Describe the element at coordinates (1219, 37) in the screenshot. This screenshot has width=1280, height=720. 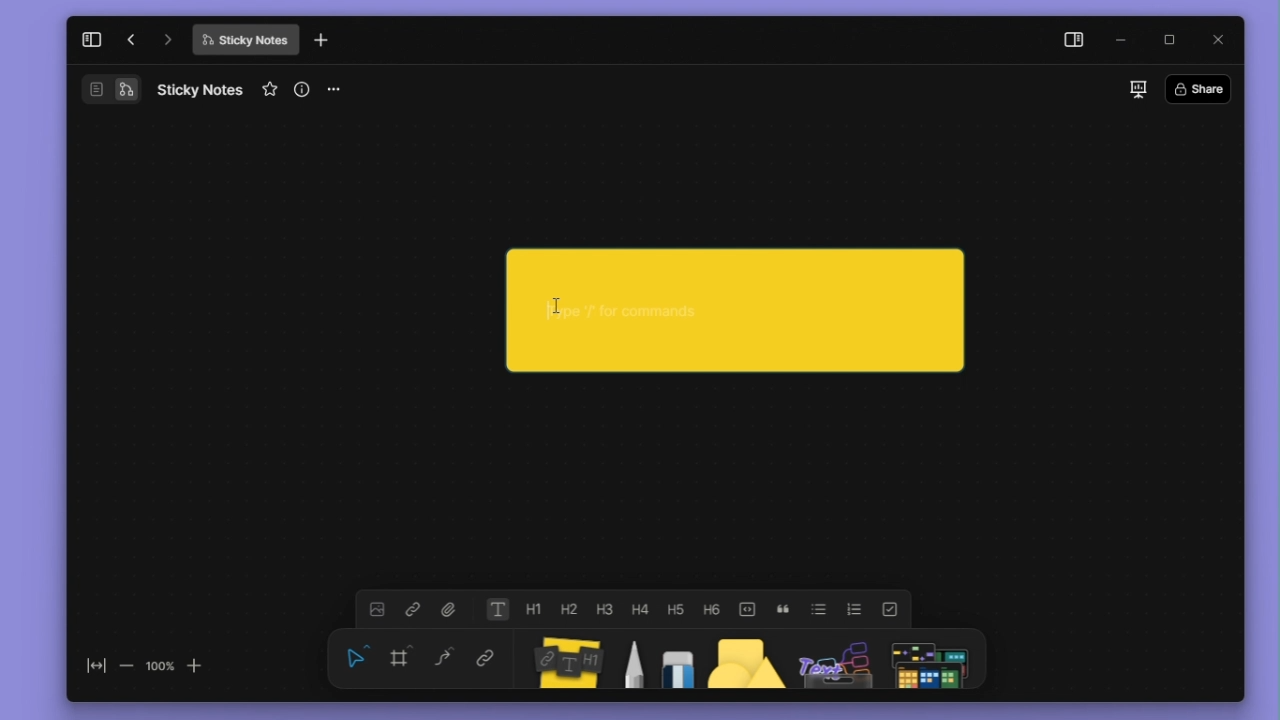
I see `close` at that location.